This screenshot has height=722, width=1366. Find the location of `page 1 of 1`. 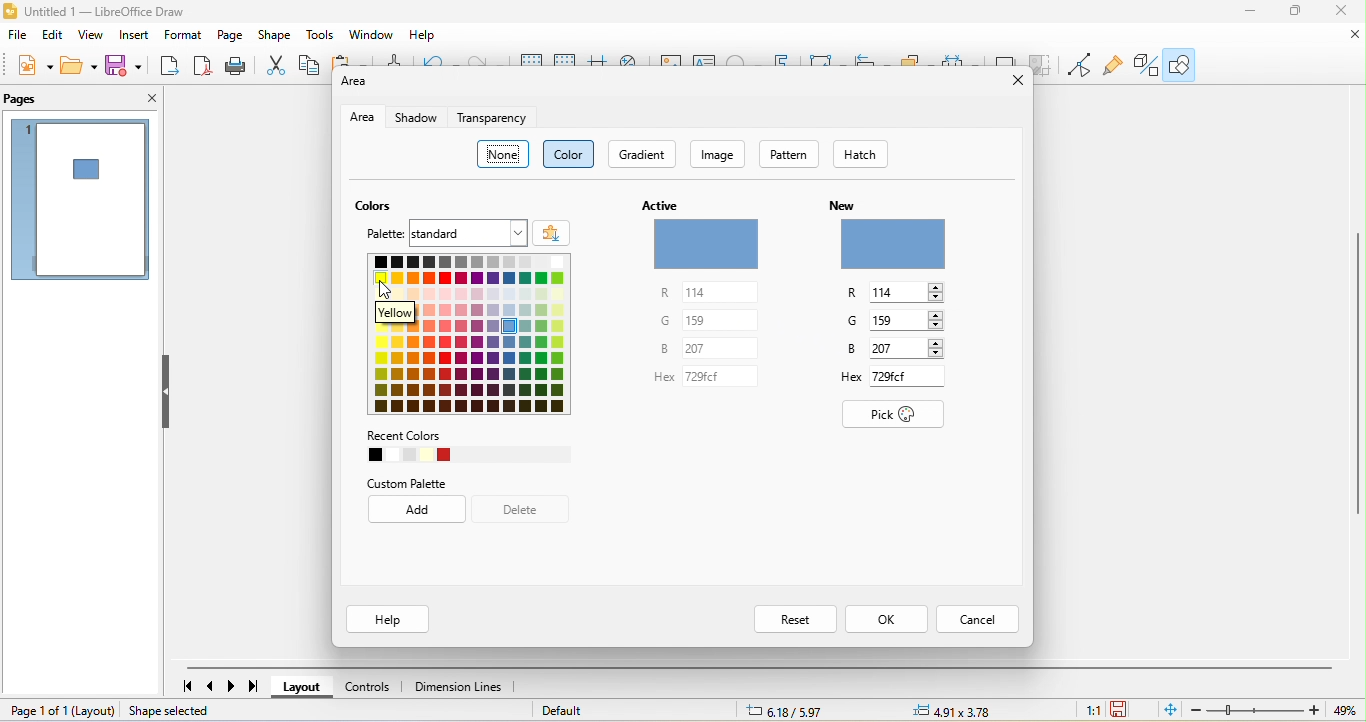

page 1 of 1 is located at coordinates (33, 712).